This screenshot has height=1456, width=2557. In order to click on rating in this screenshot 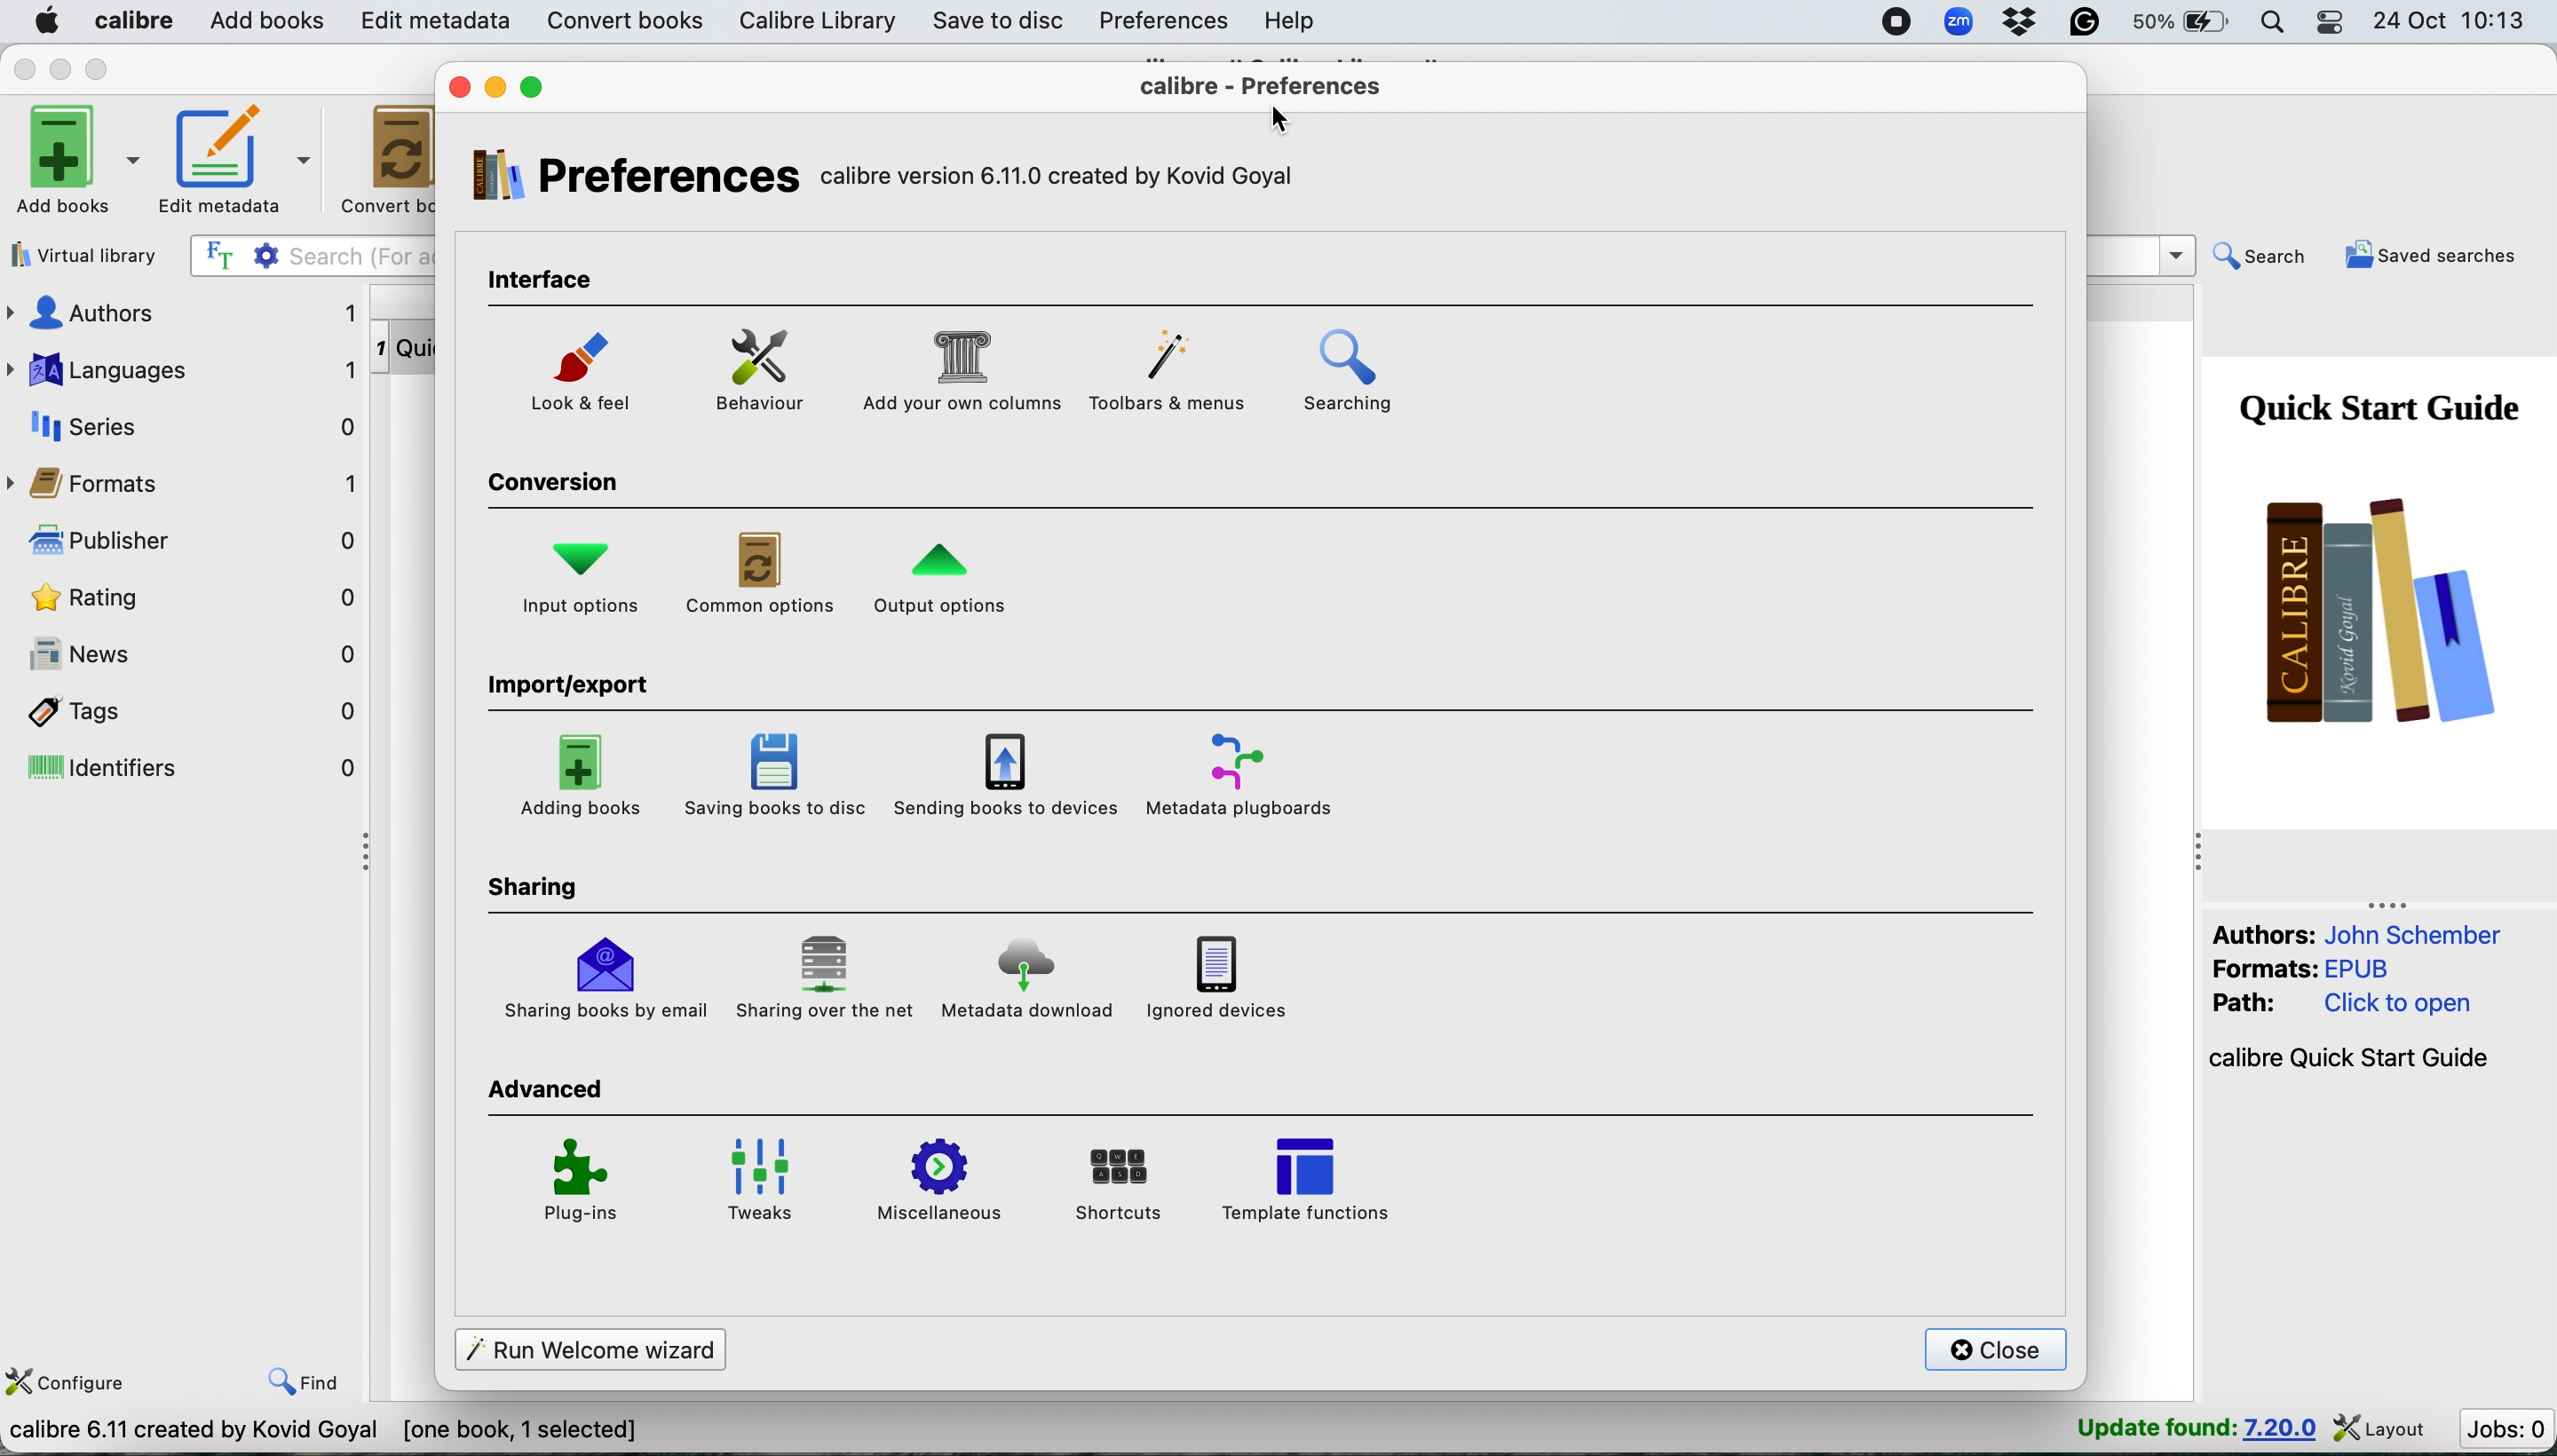, I will do `click(196, 600)`.